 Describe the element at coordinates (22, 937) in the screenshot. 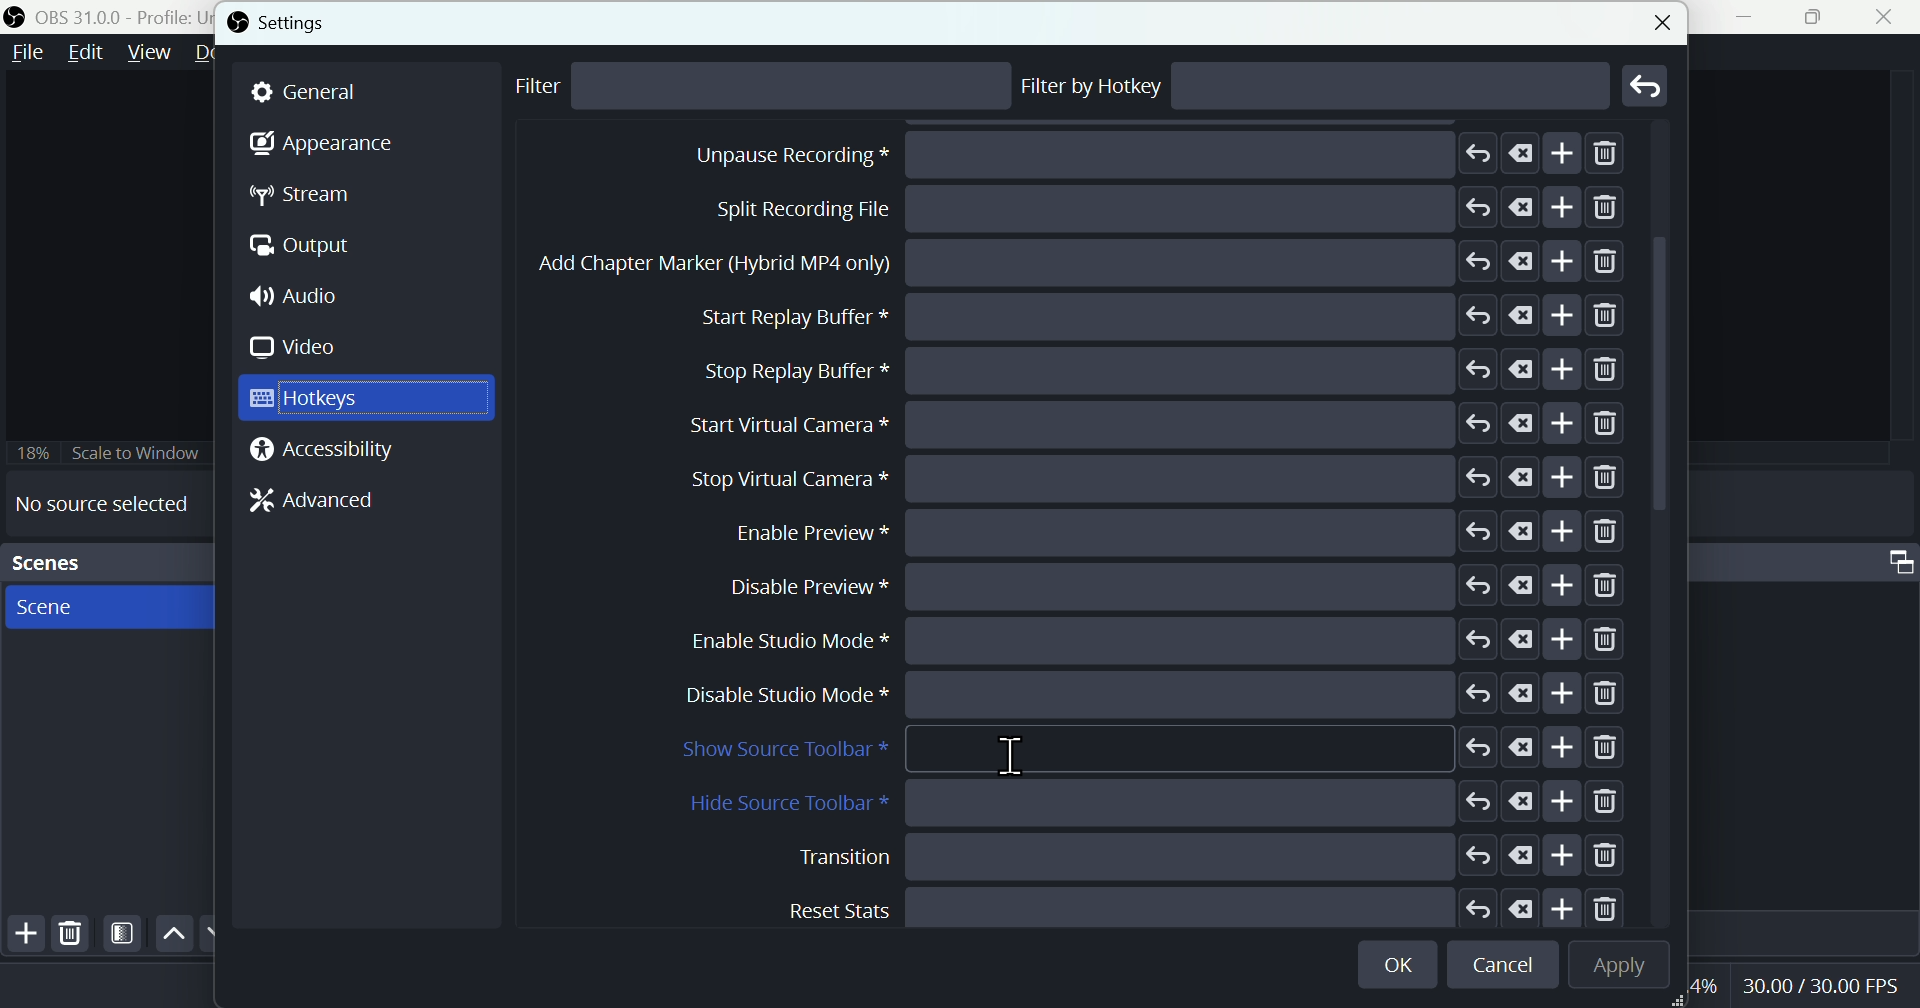

I see `Add` at that location.